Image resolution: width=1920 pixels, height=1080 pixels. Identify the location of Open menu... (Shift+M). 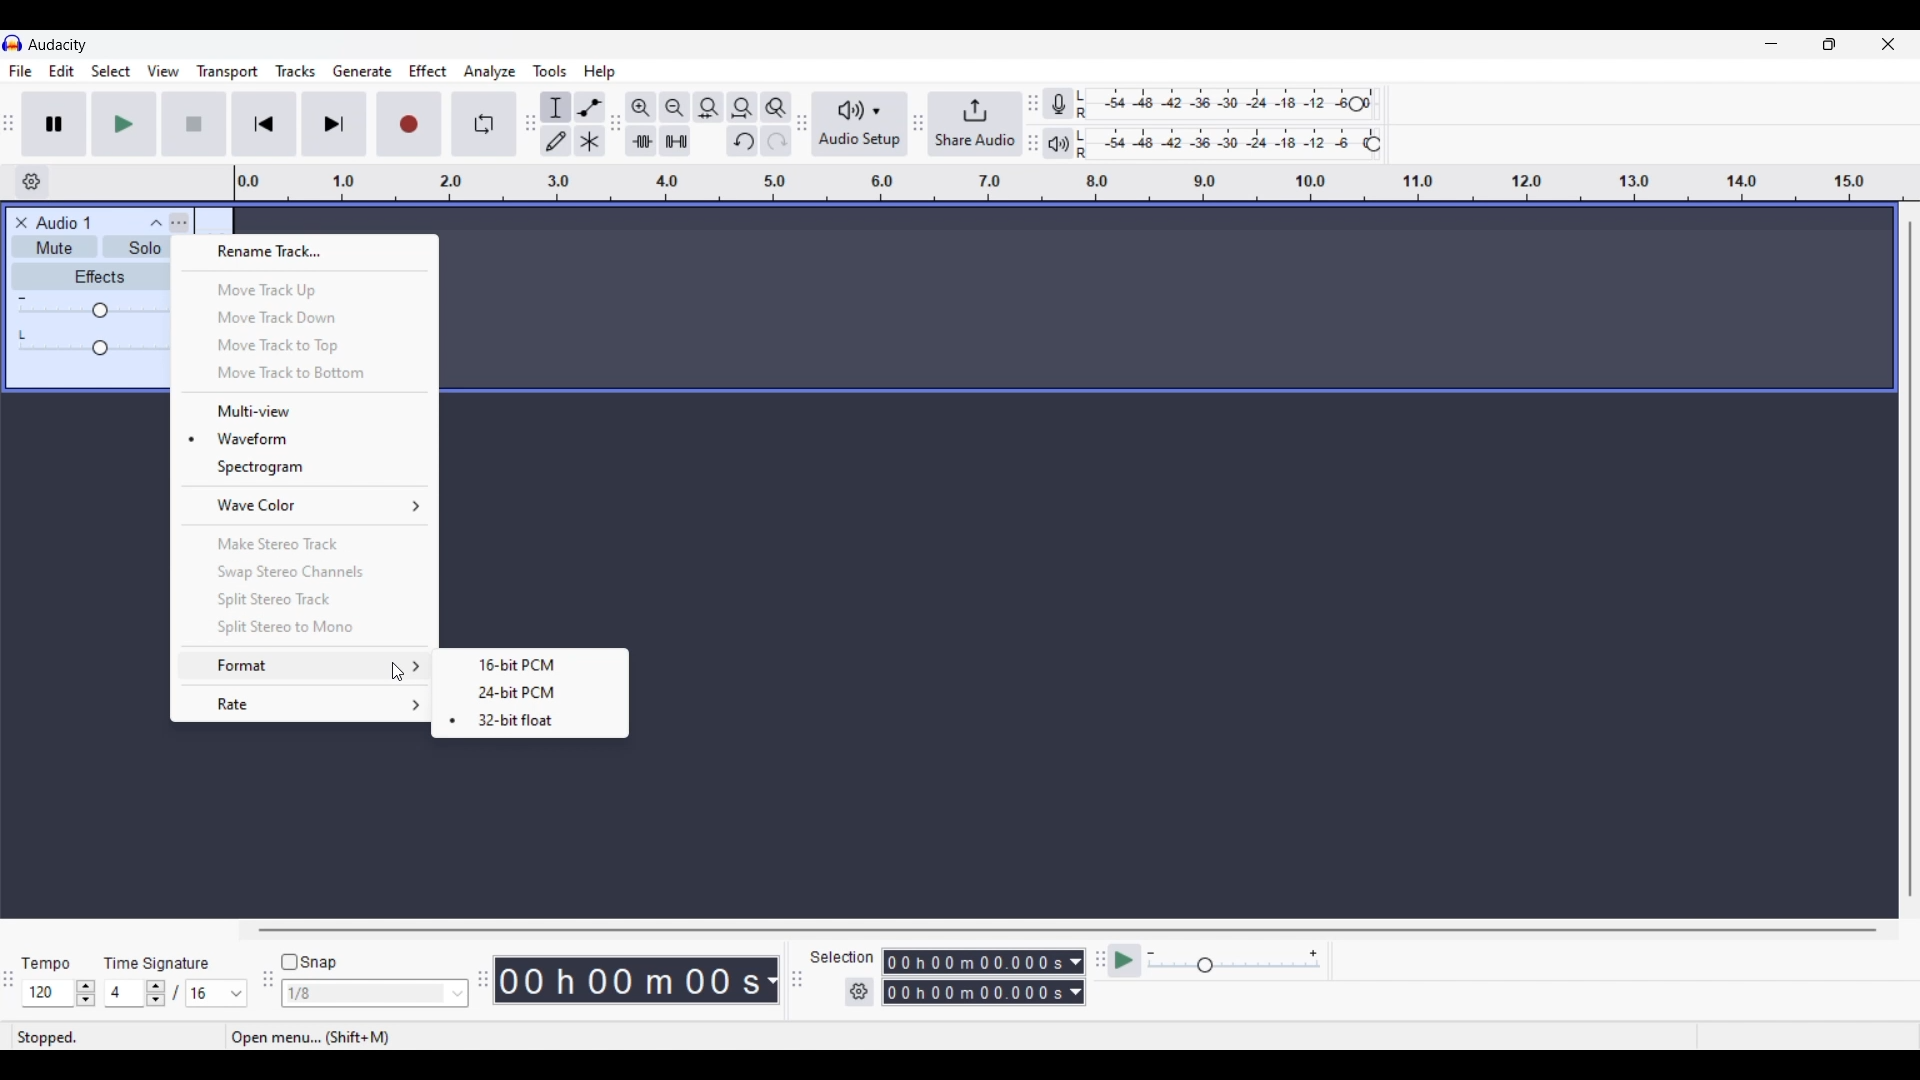
(321, 1039).